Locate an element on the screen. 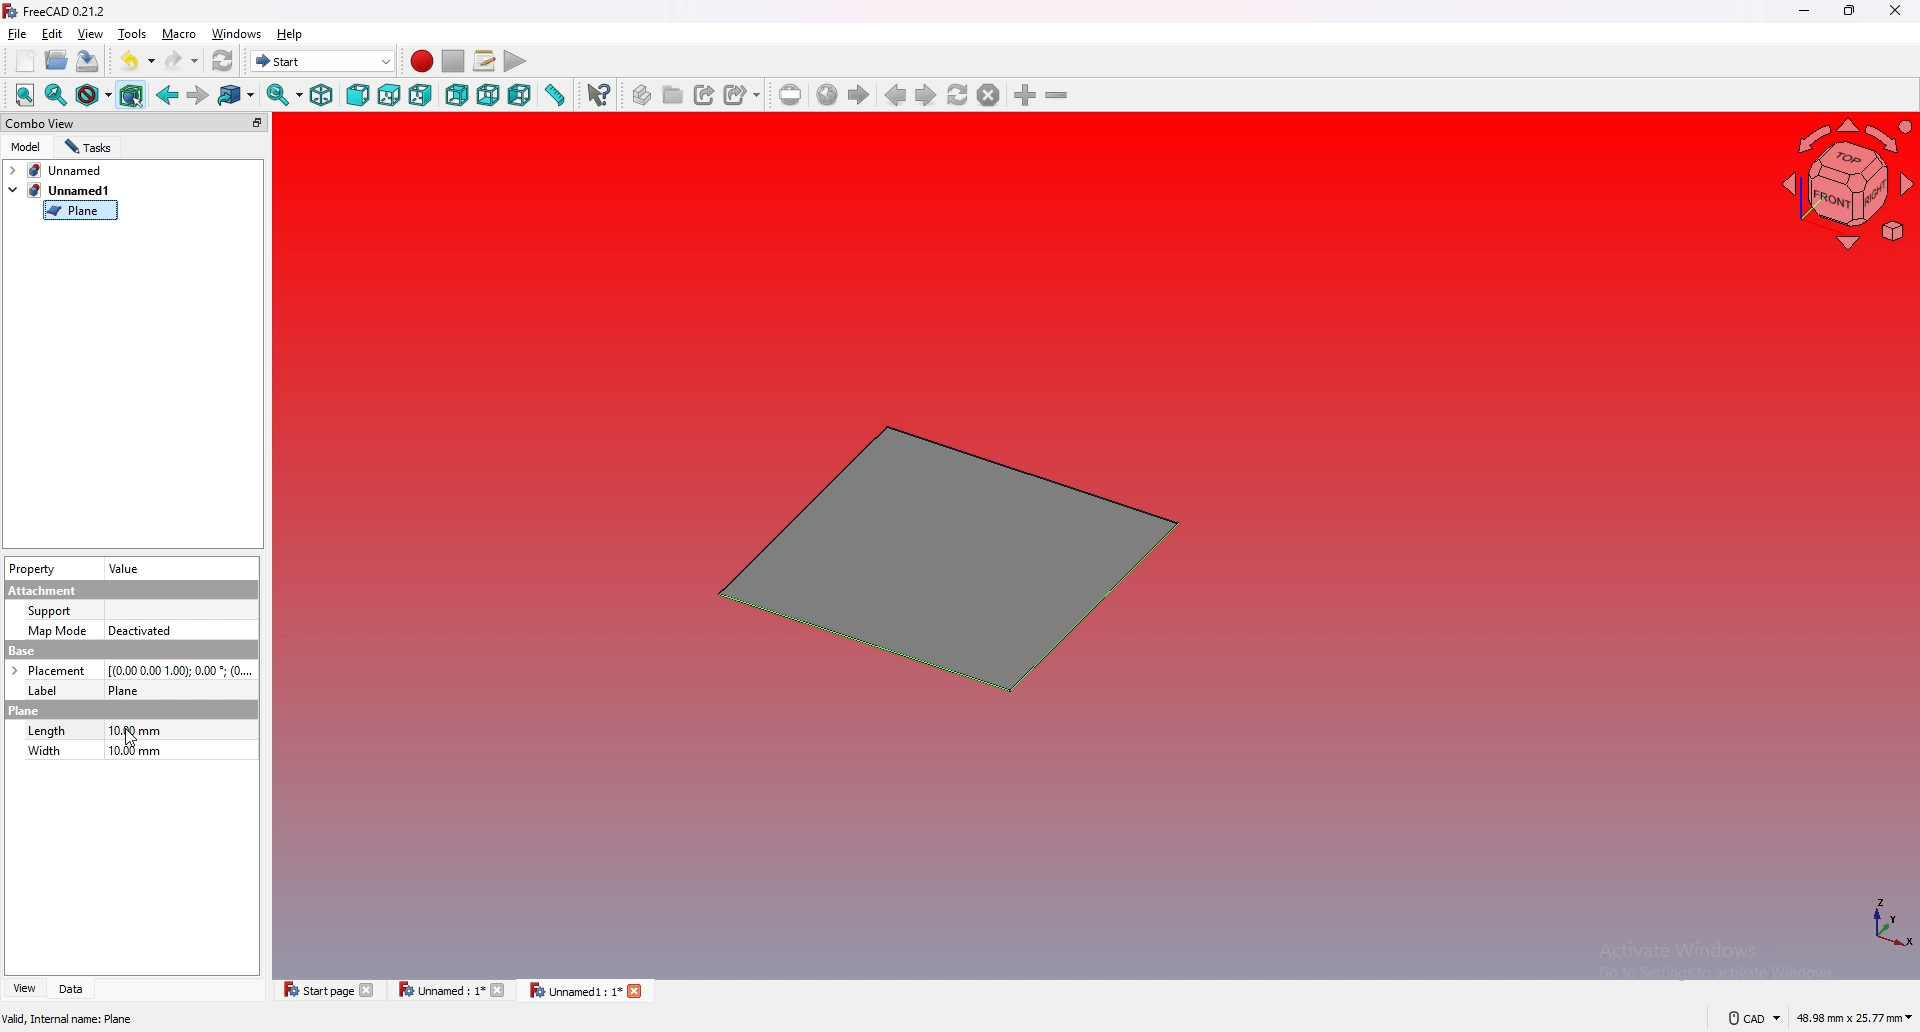  close is located at coordinates (1893, 11).